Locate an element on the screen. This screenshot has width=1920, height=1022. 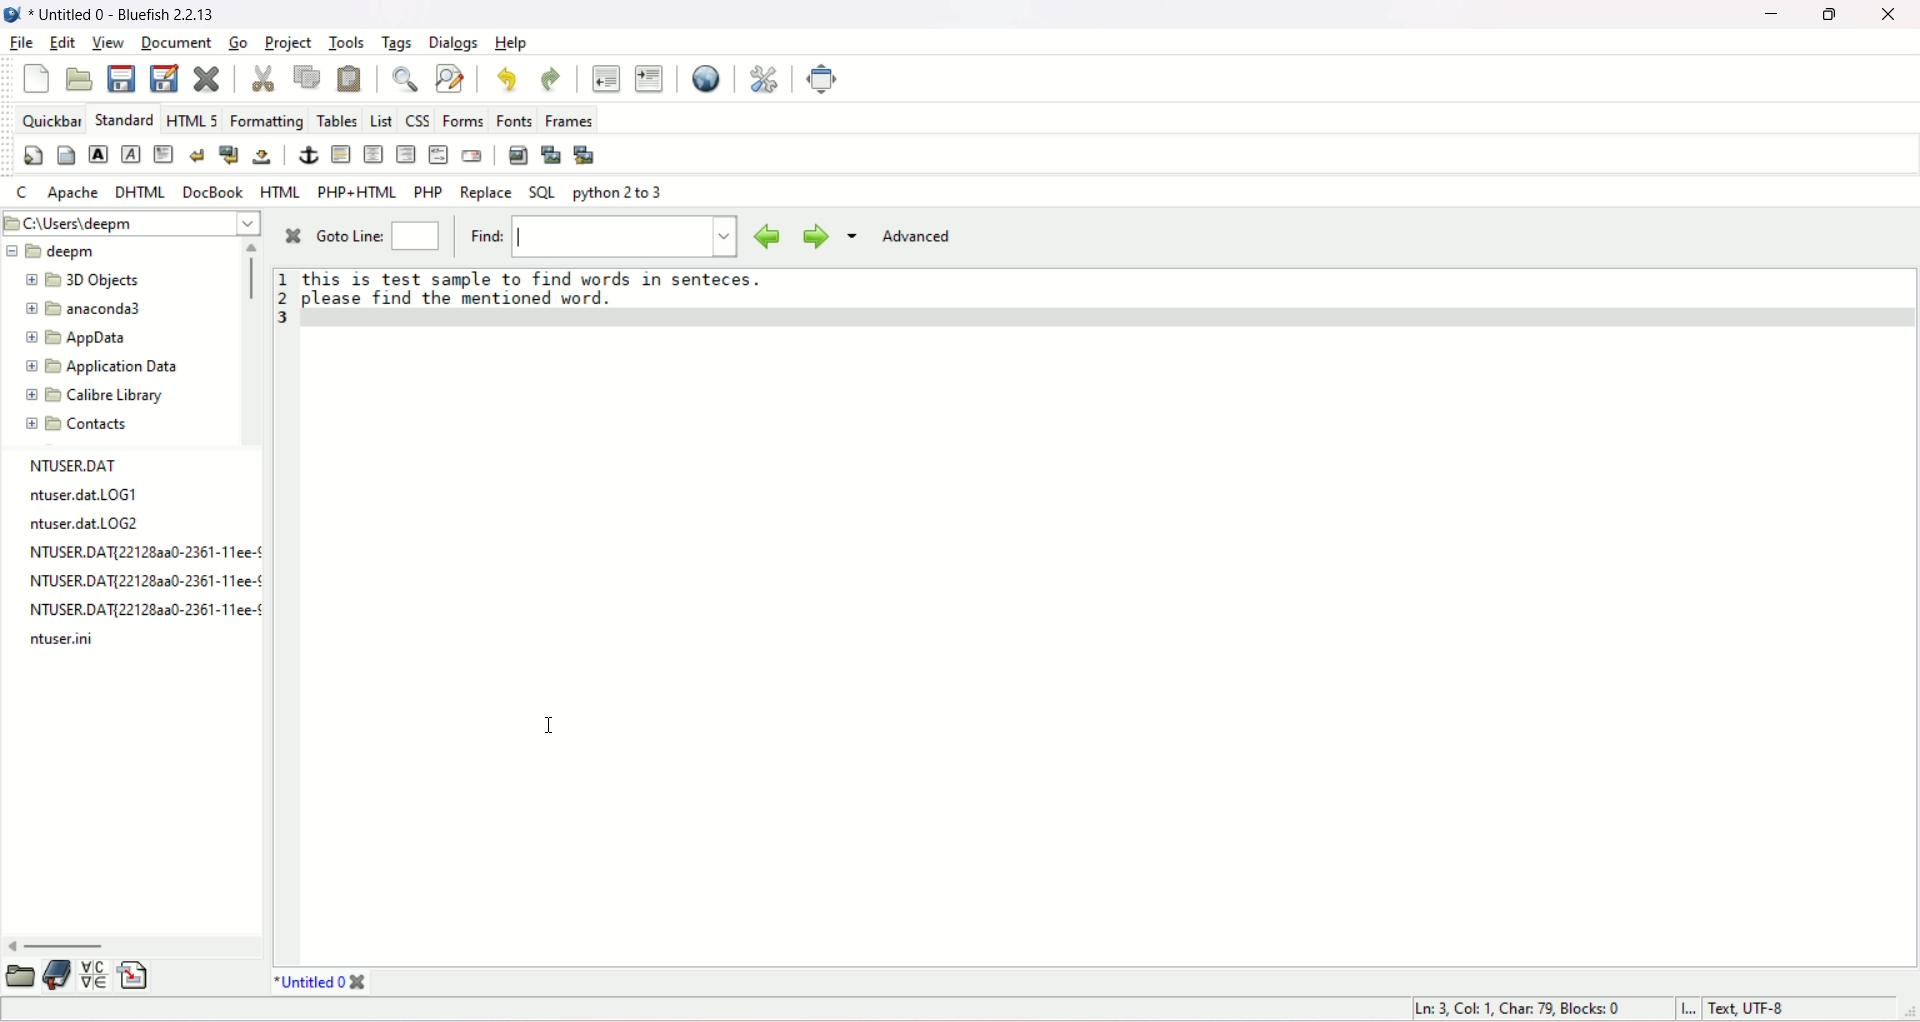
go is located at coordinates (241, 44).